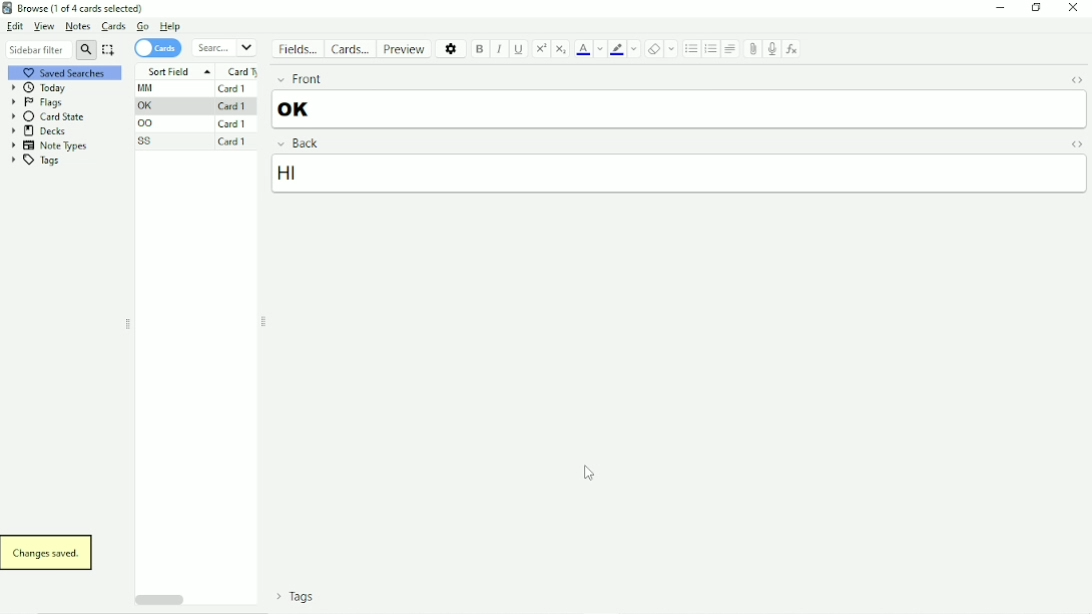  What do you see at coordinates (149, 88) in the screenshot?
I see `MM` at bounding box center [149, 88].